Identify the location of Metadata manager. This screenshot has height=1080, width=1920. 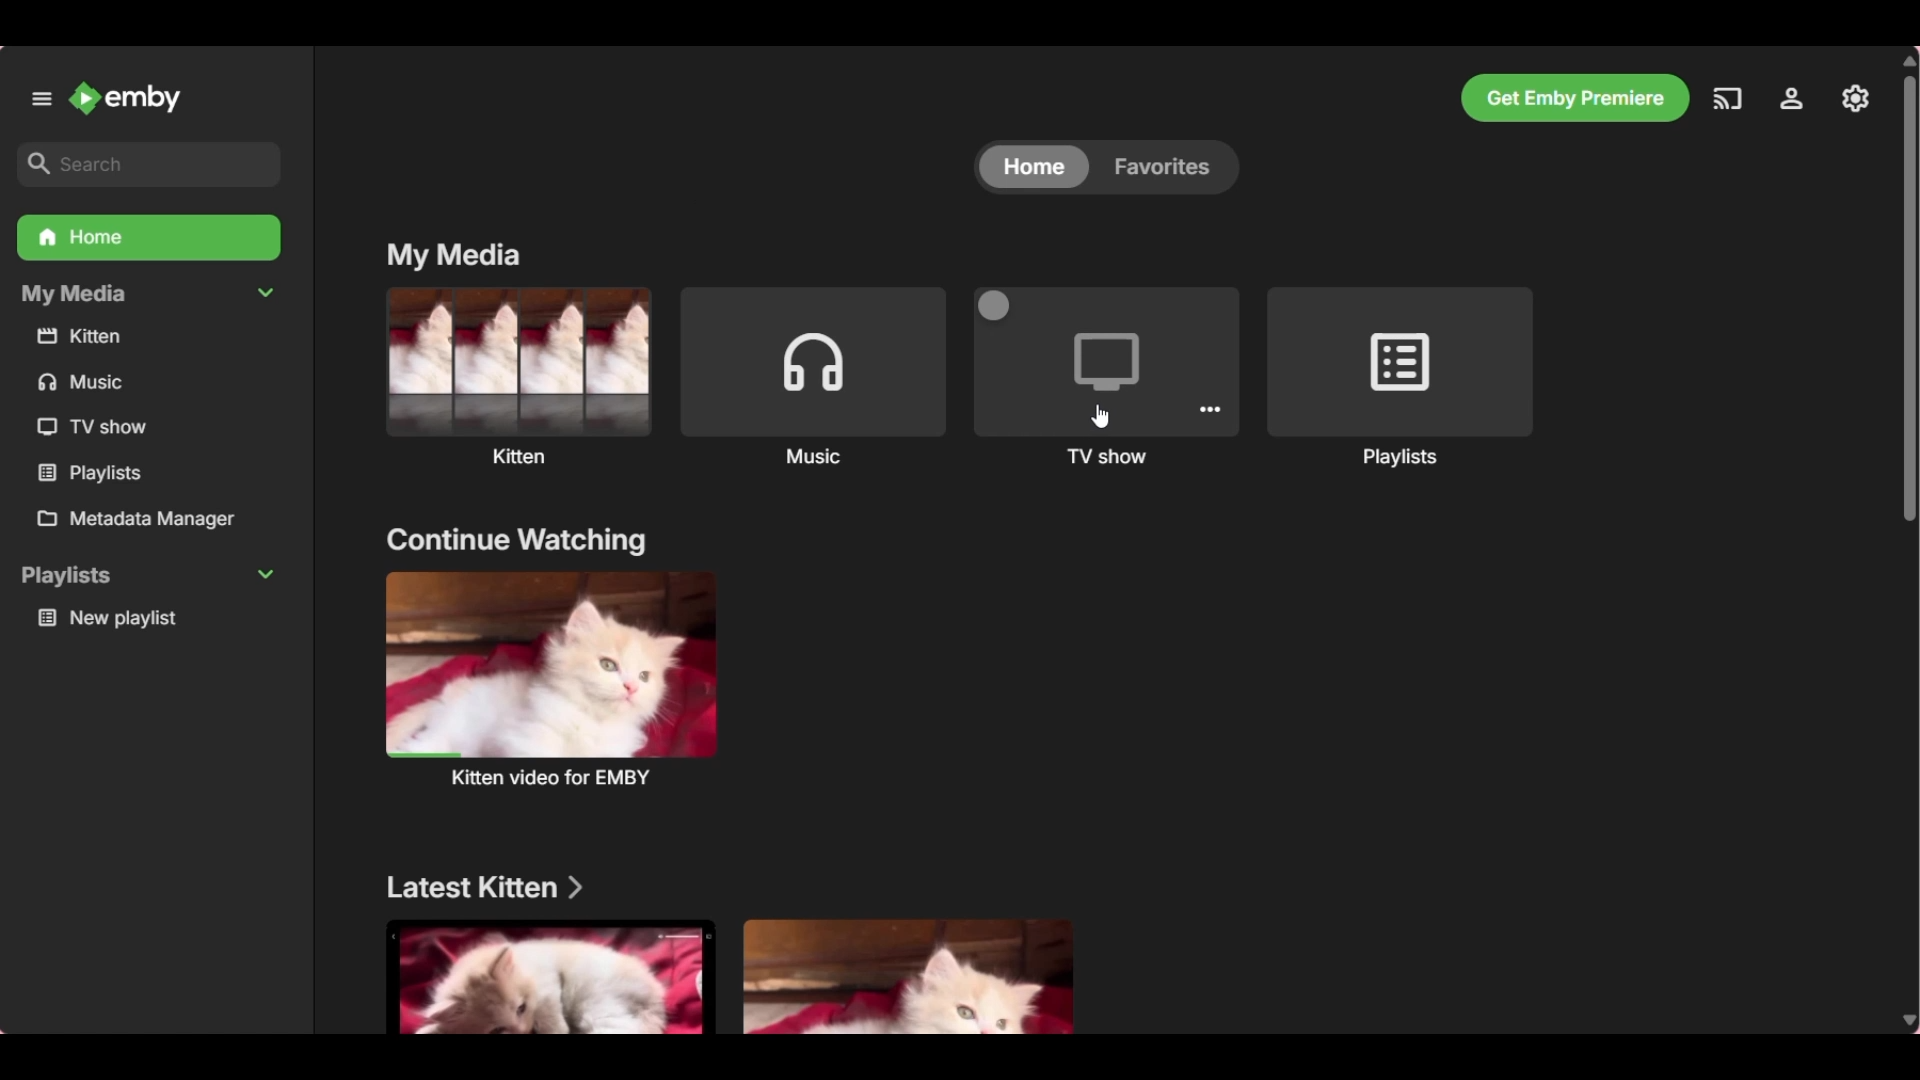
(153, 519).